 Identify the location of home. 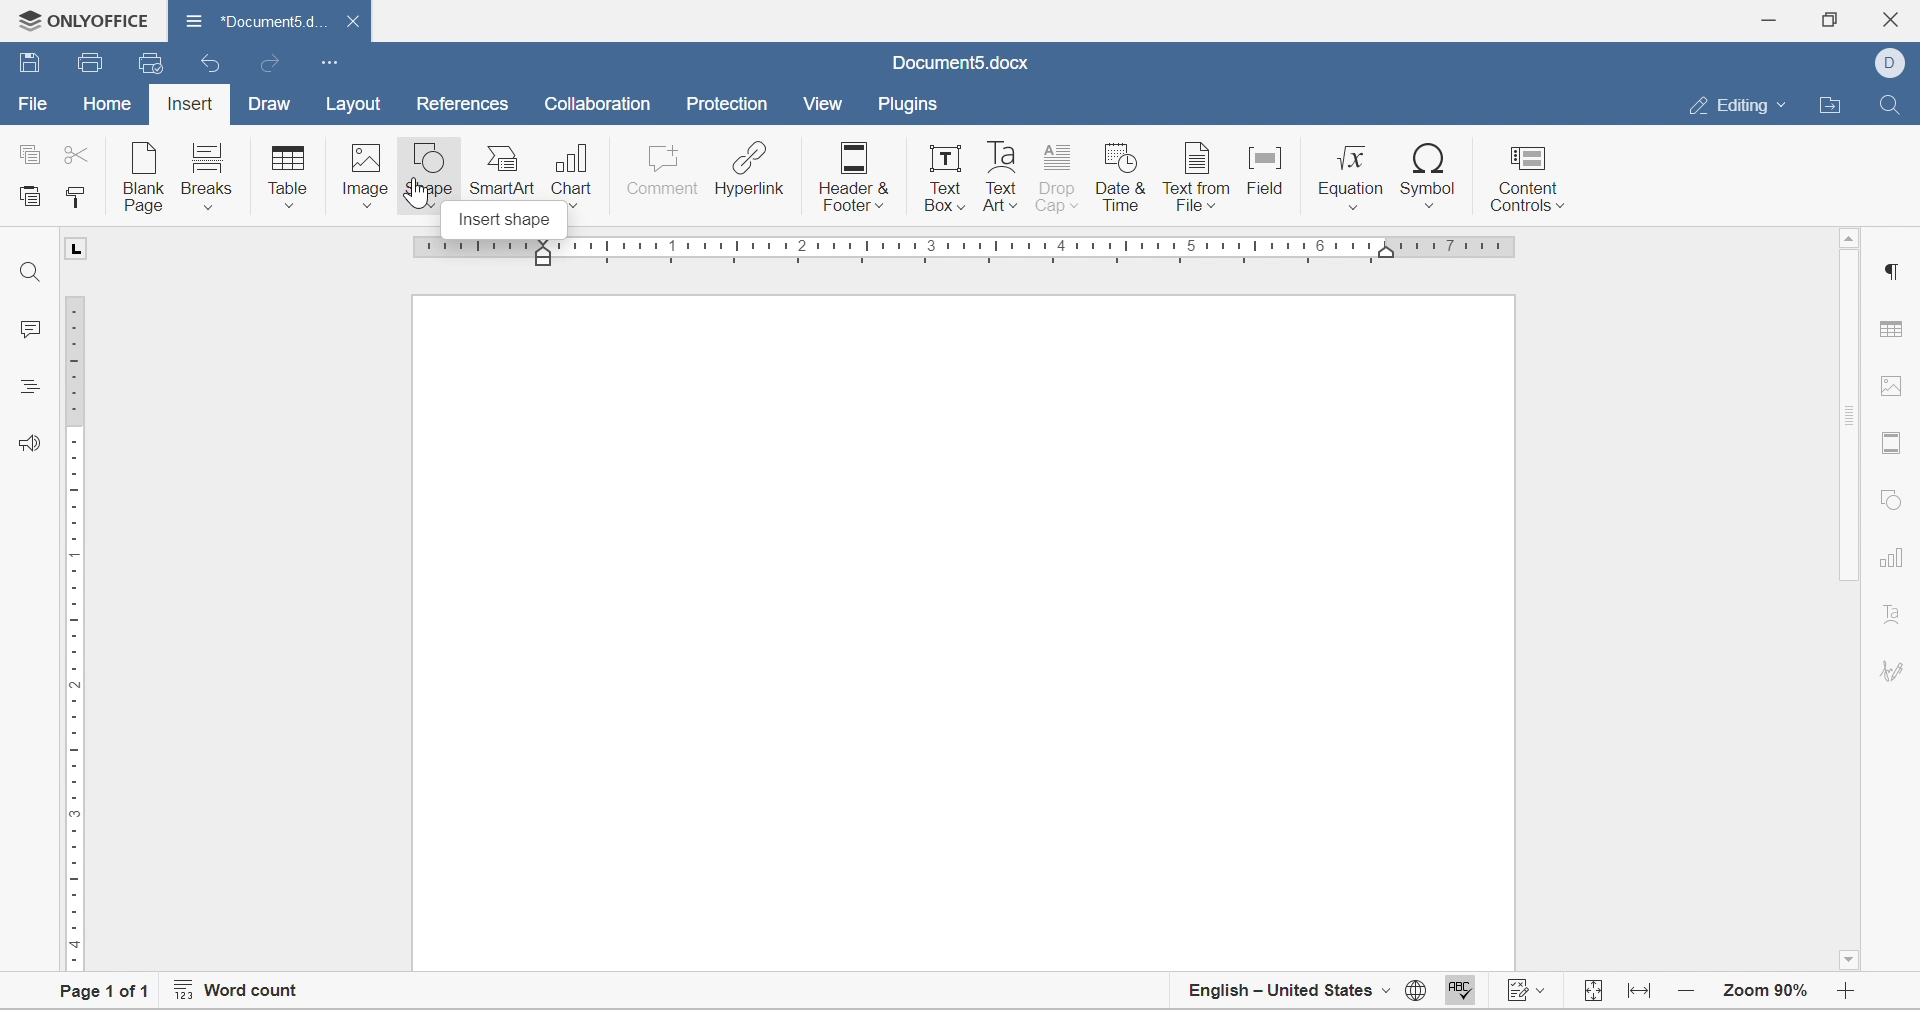
(106, 104).